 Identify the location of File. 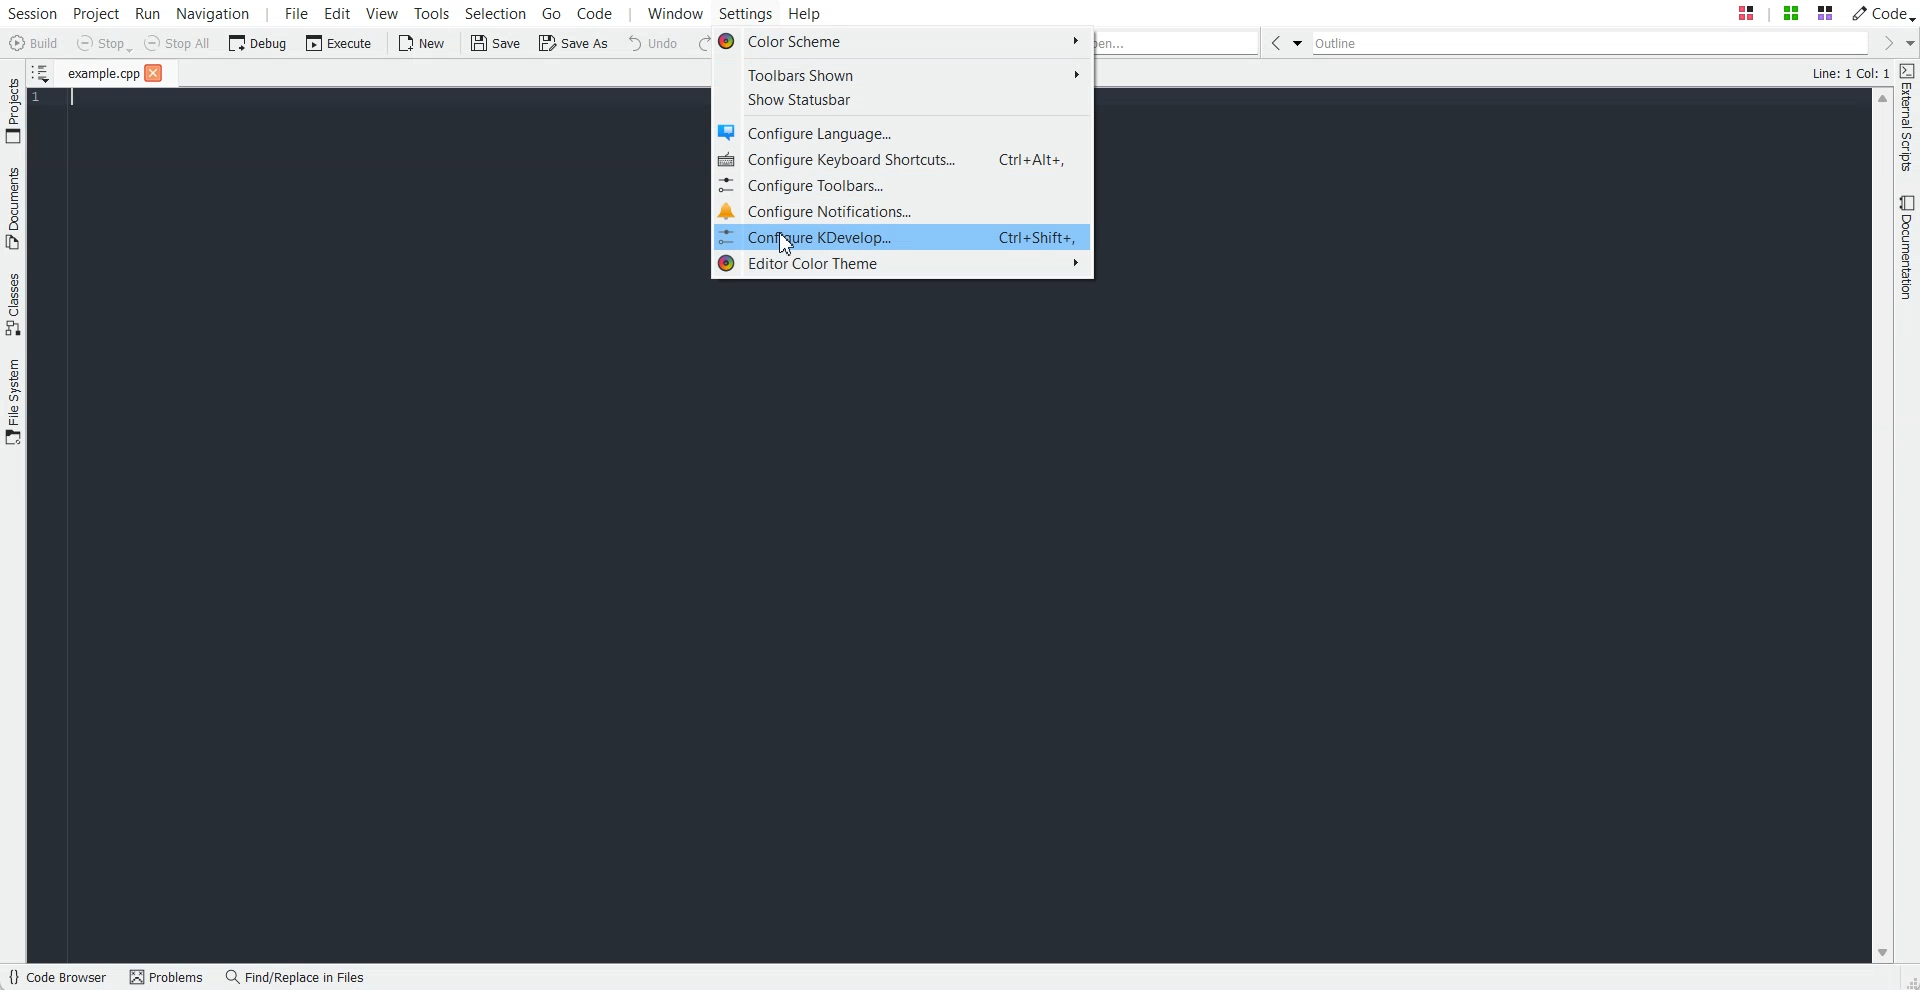
(102, 73).